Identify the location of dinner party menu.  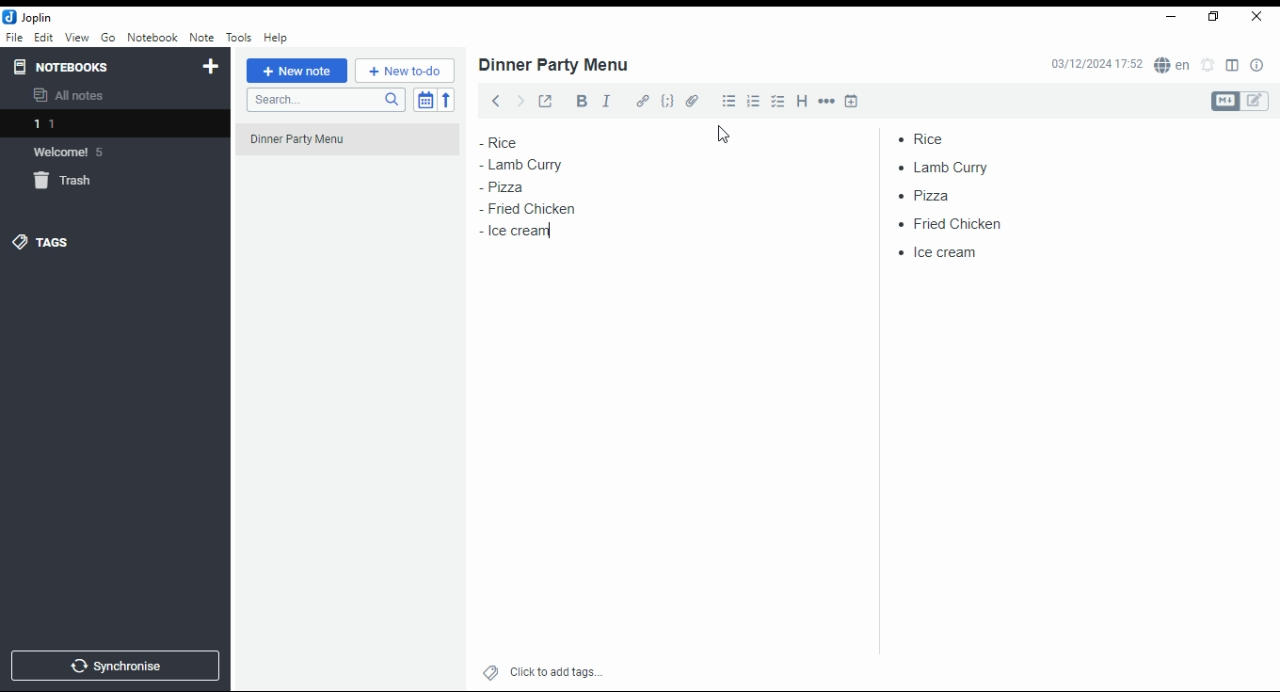
(353, 146).